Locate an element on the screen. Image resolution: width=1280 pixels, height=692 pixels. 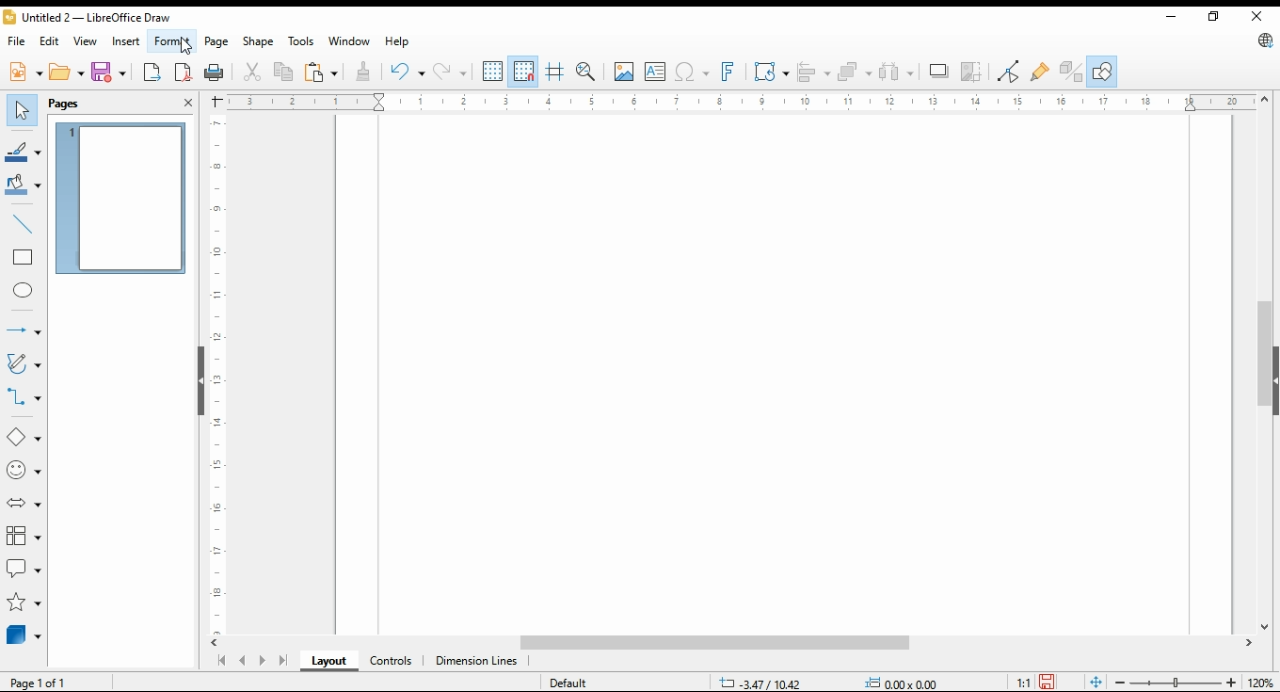
dimension lines is located at coordinates (477, 662).